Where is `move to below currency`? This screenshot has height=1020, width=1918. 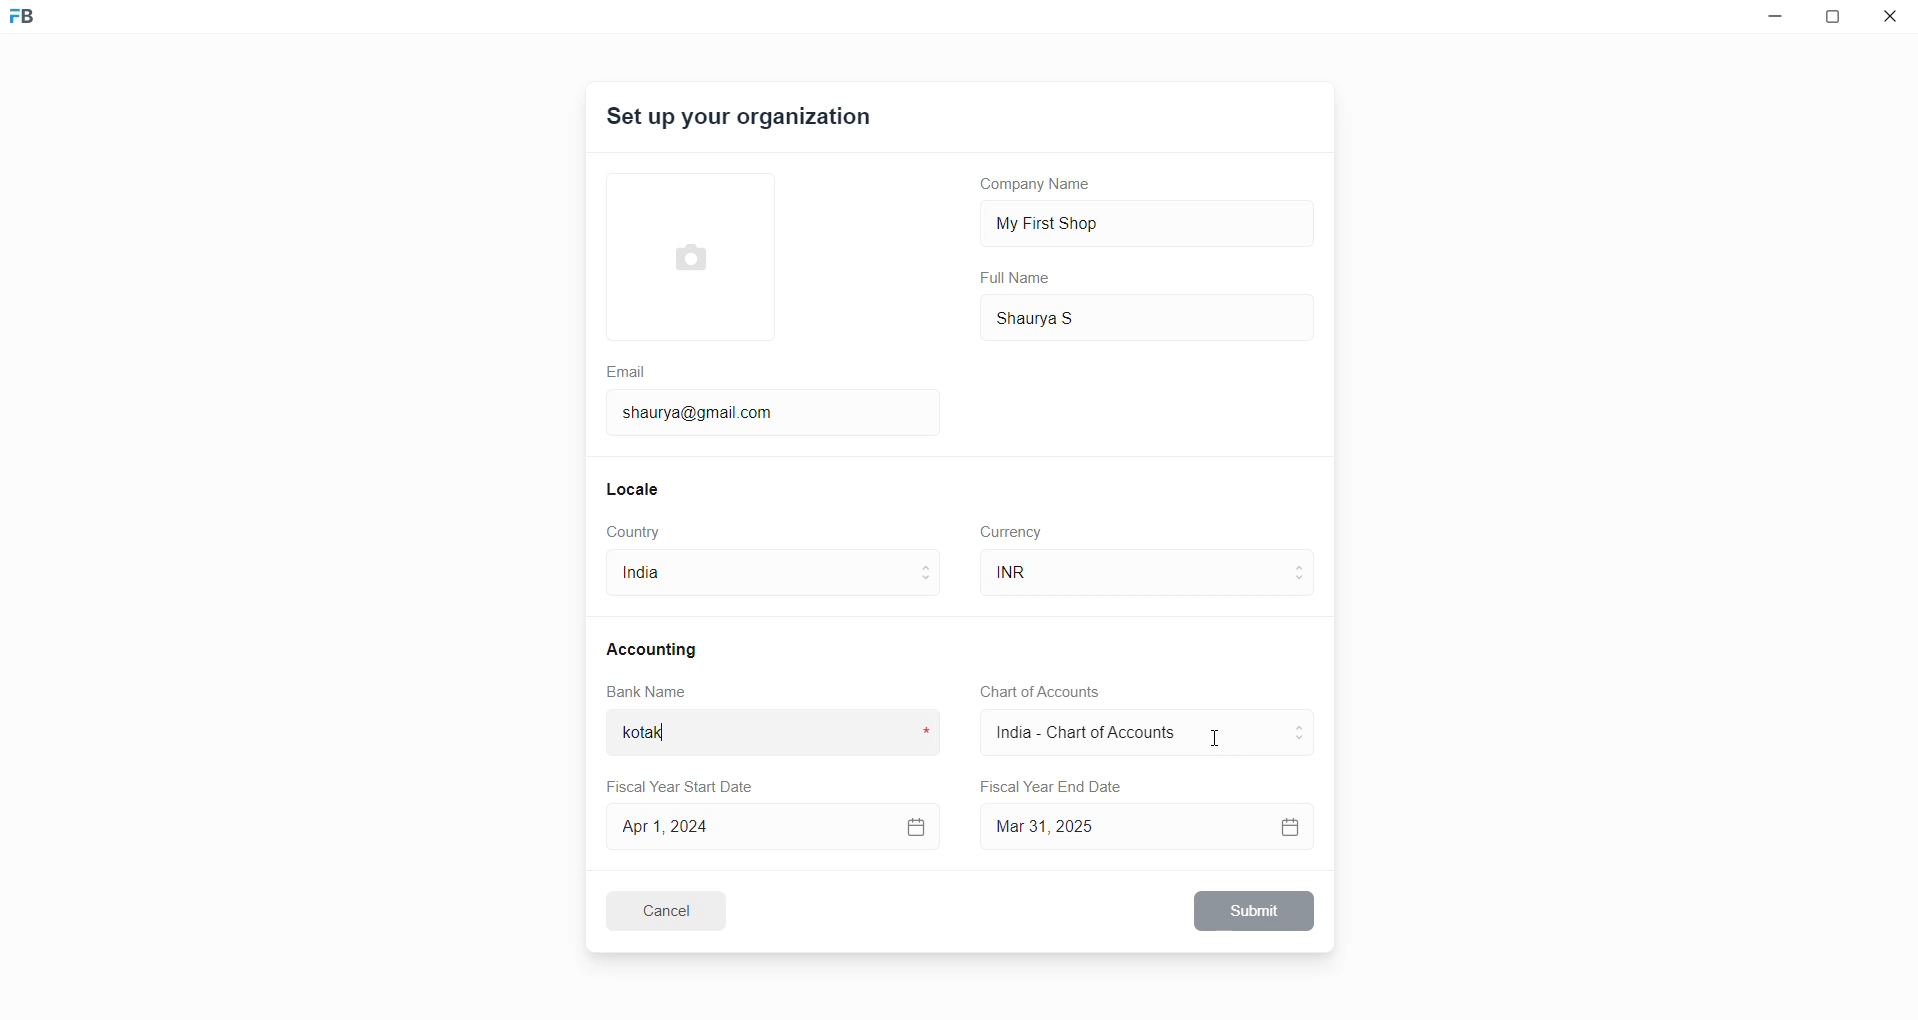 move to below currency is located at coordinates (1304, 583).